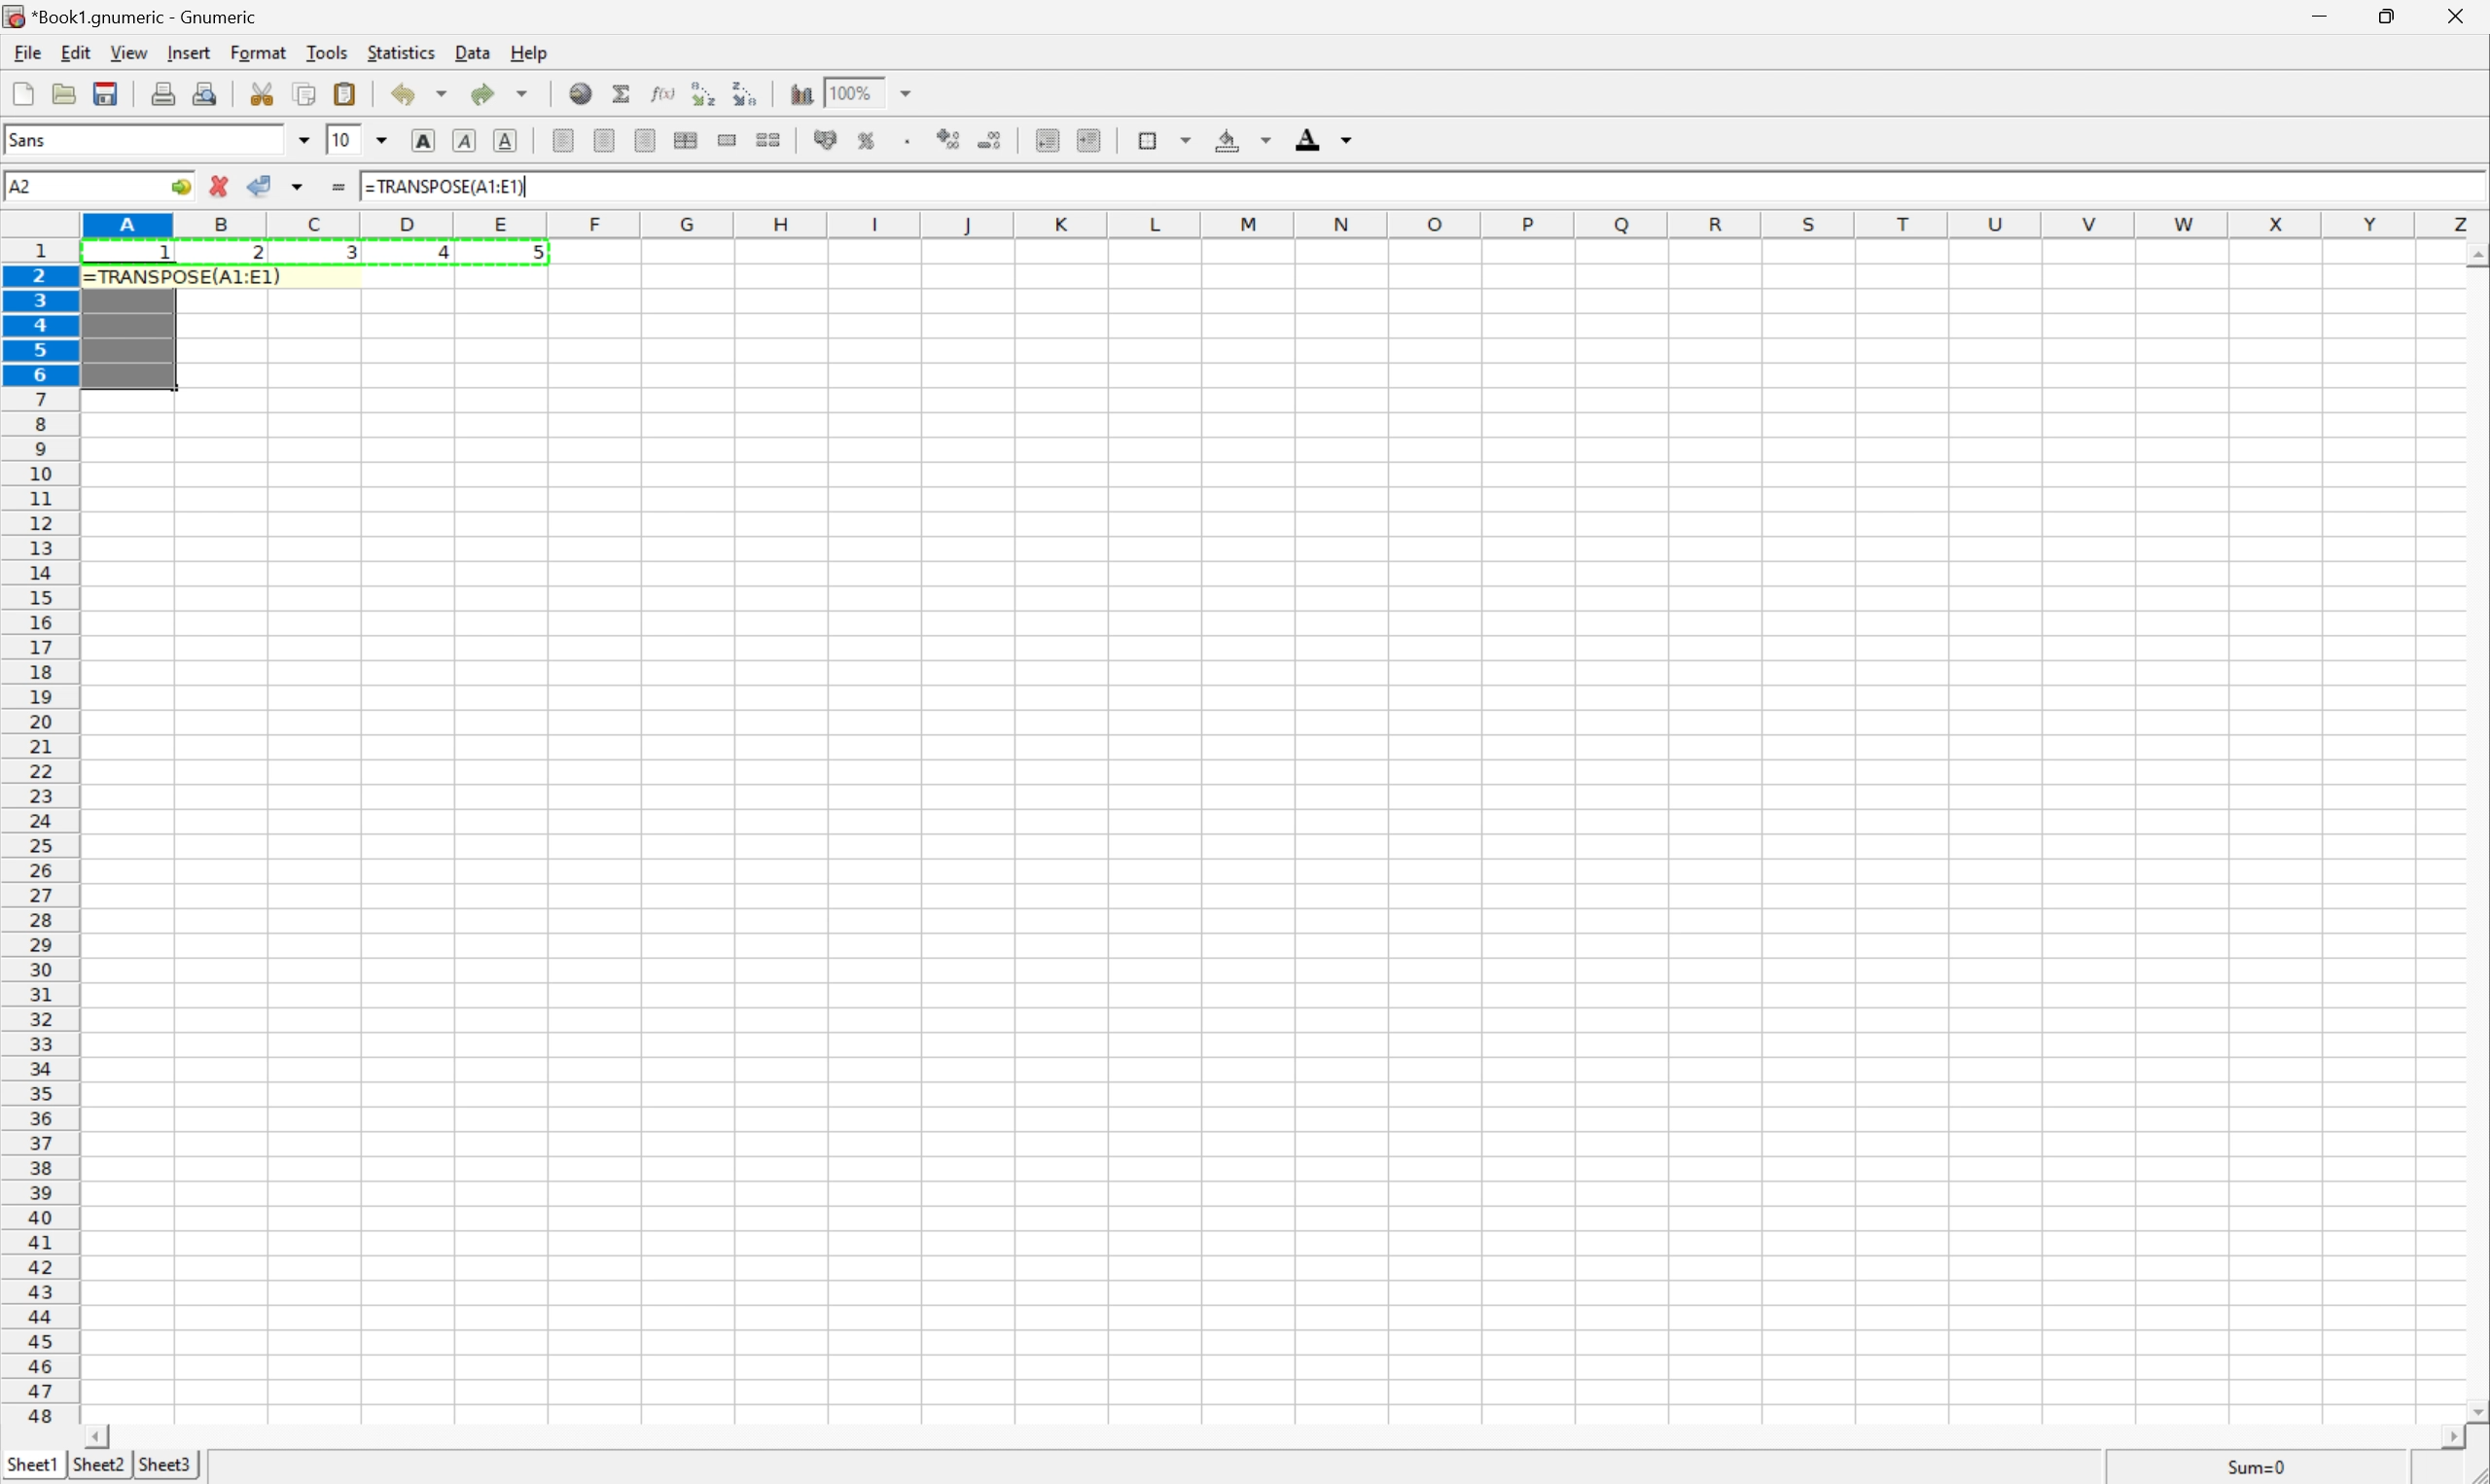 This screenshot has height=1484, width=2490. Describe the element at coordinates (338, 188) in the screenshot. I see `enter formula` at that location.